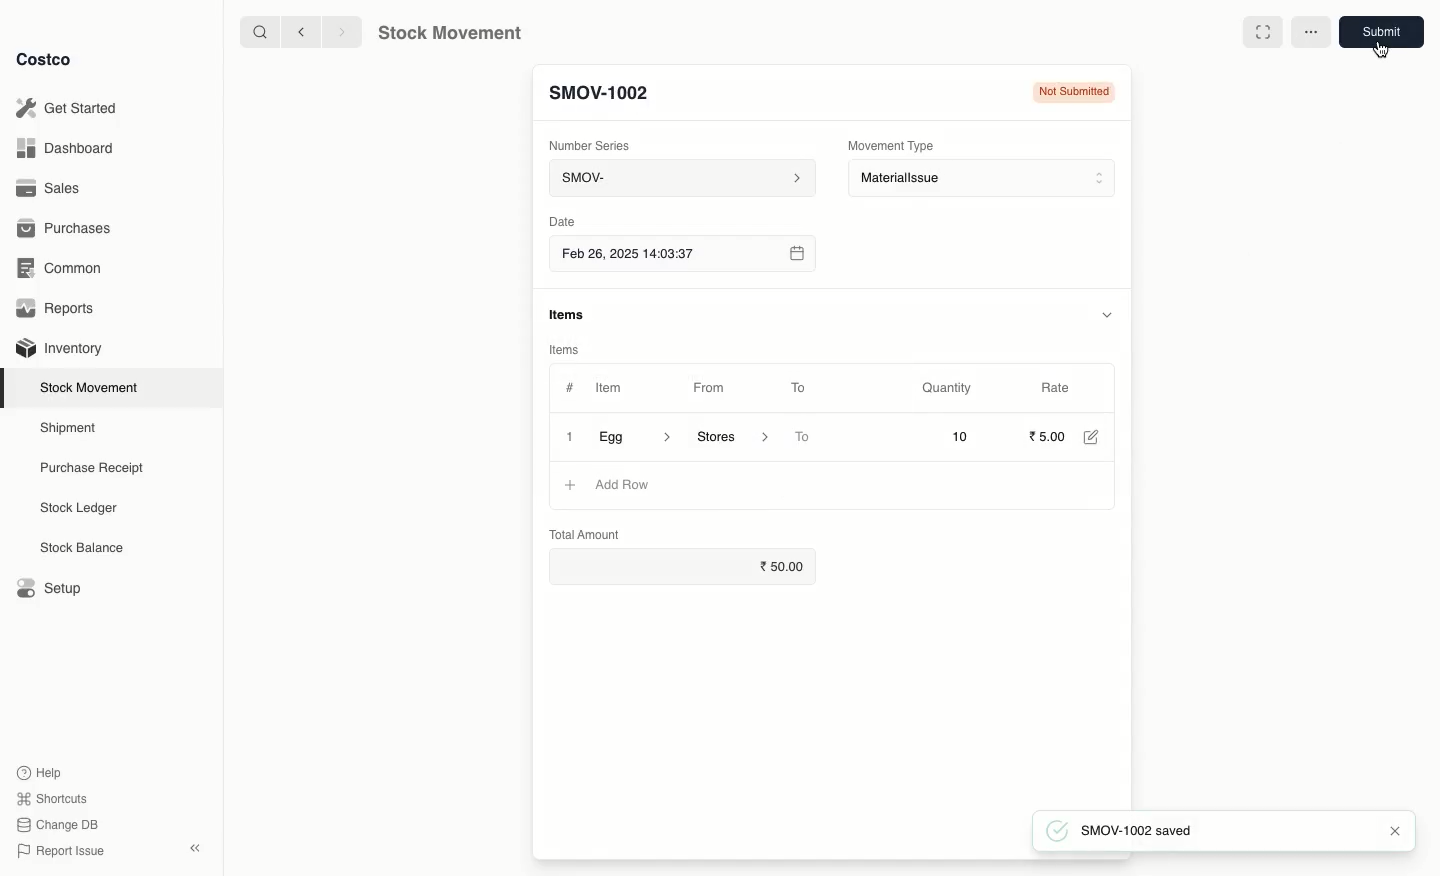  What do you see at coordinates (597, 149) in the screenshot?
I see `Number Series` at bounding box center [597, 149].